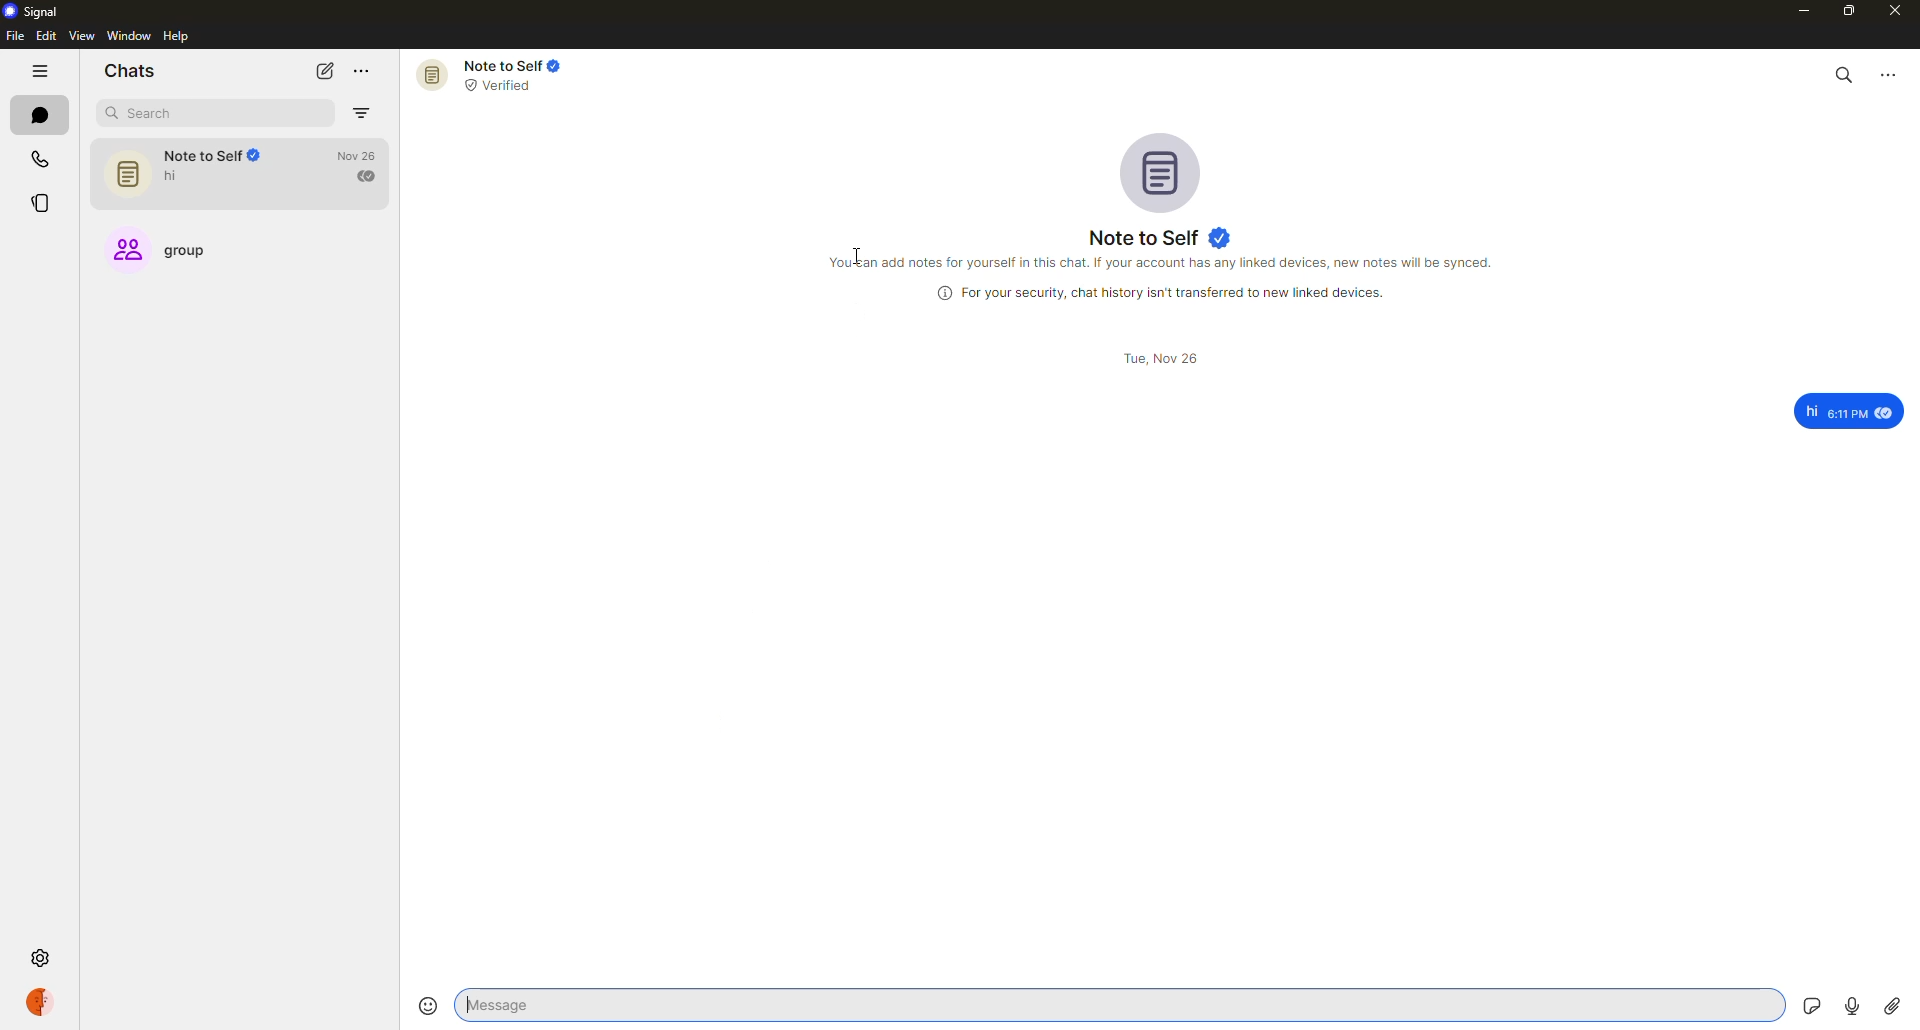  What do you see at coordinates (363, 114) in the screenshot?
I see `filter` at bounding box center [363, 114].